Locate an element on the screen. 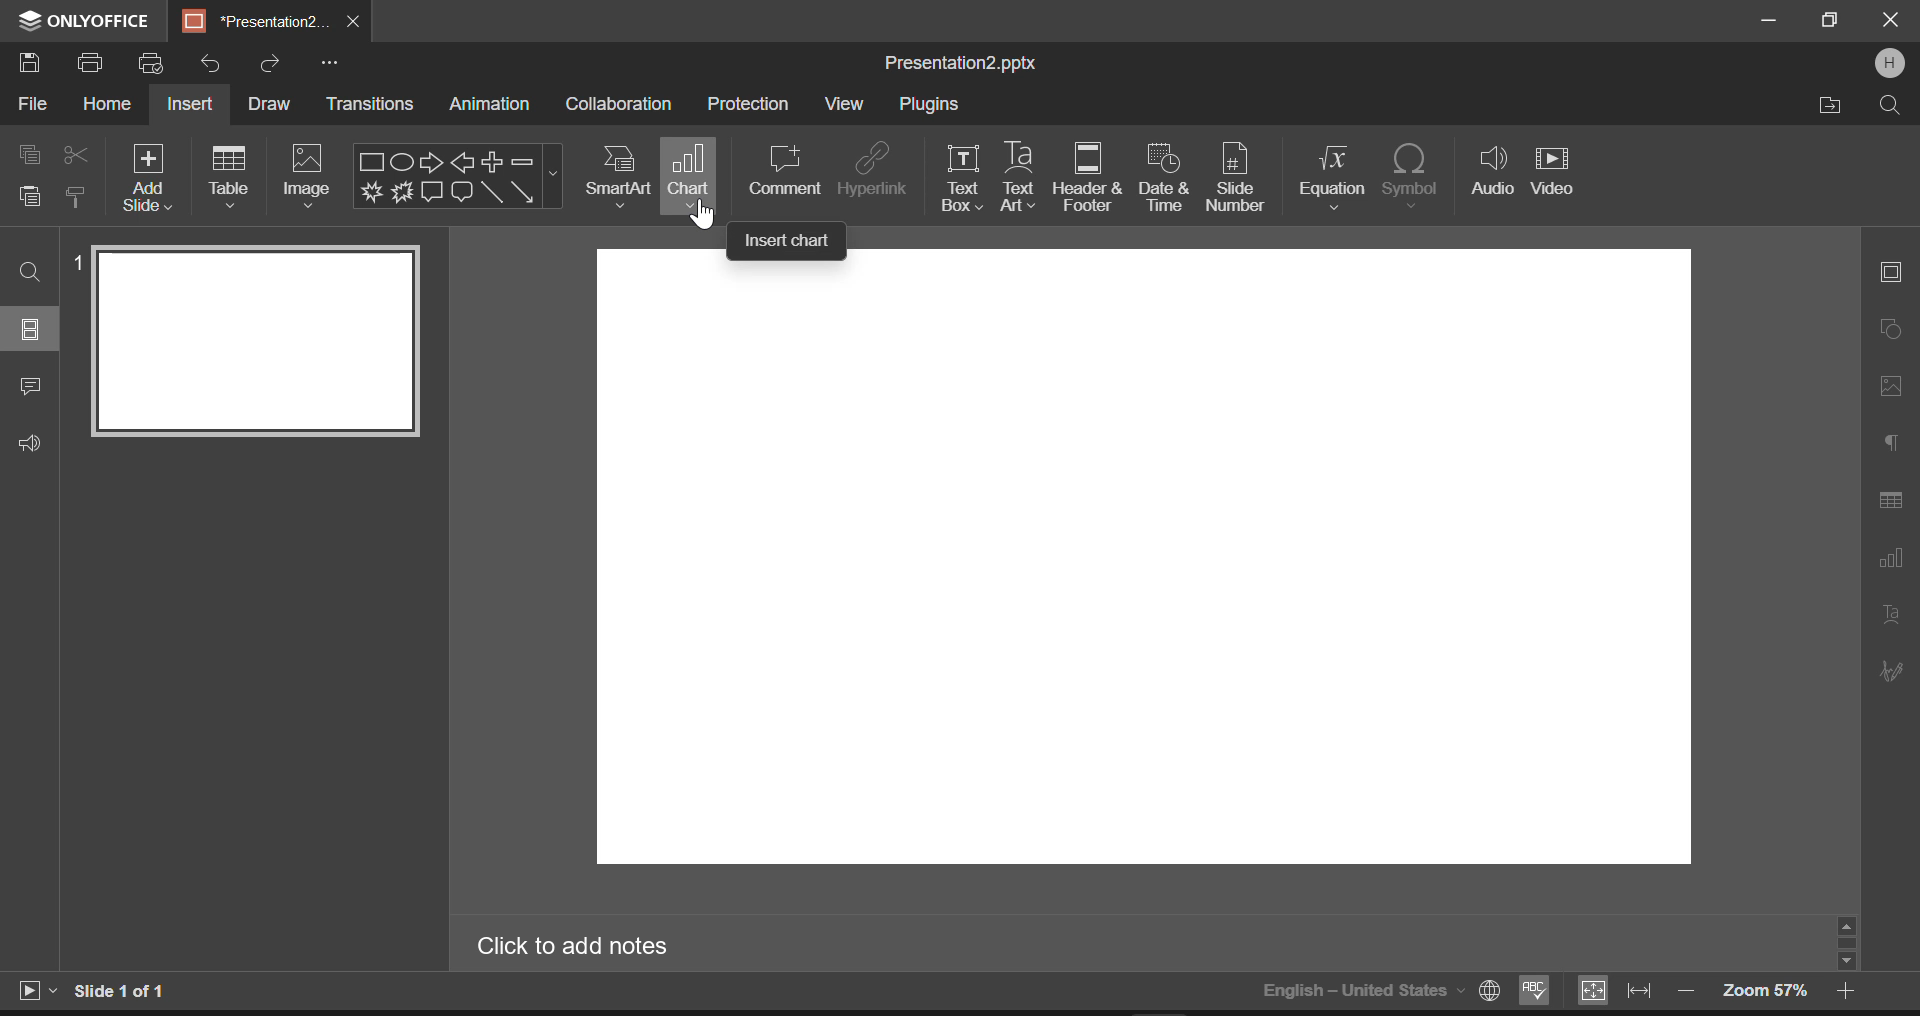 The image size is (1920, 1016). Shape Settings is located at coordinates (1889, 327).